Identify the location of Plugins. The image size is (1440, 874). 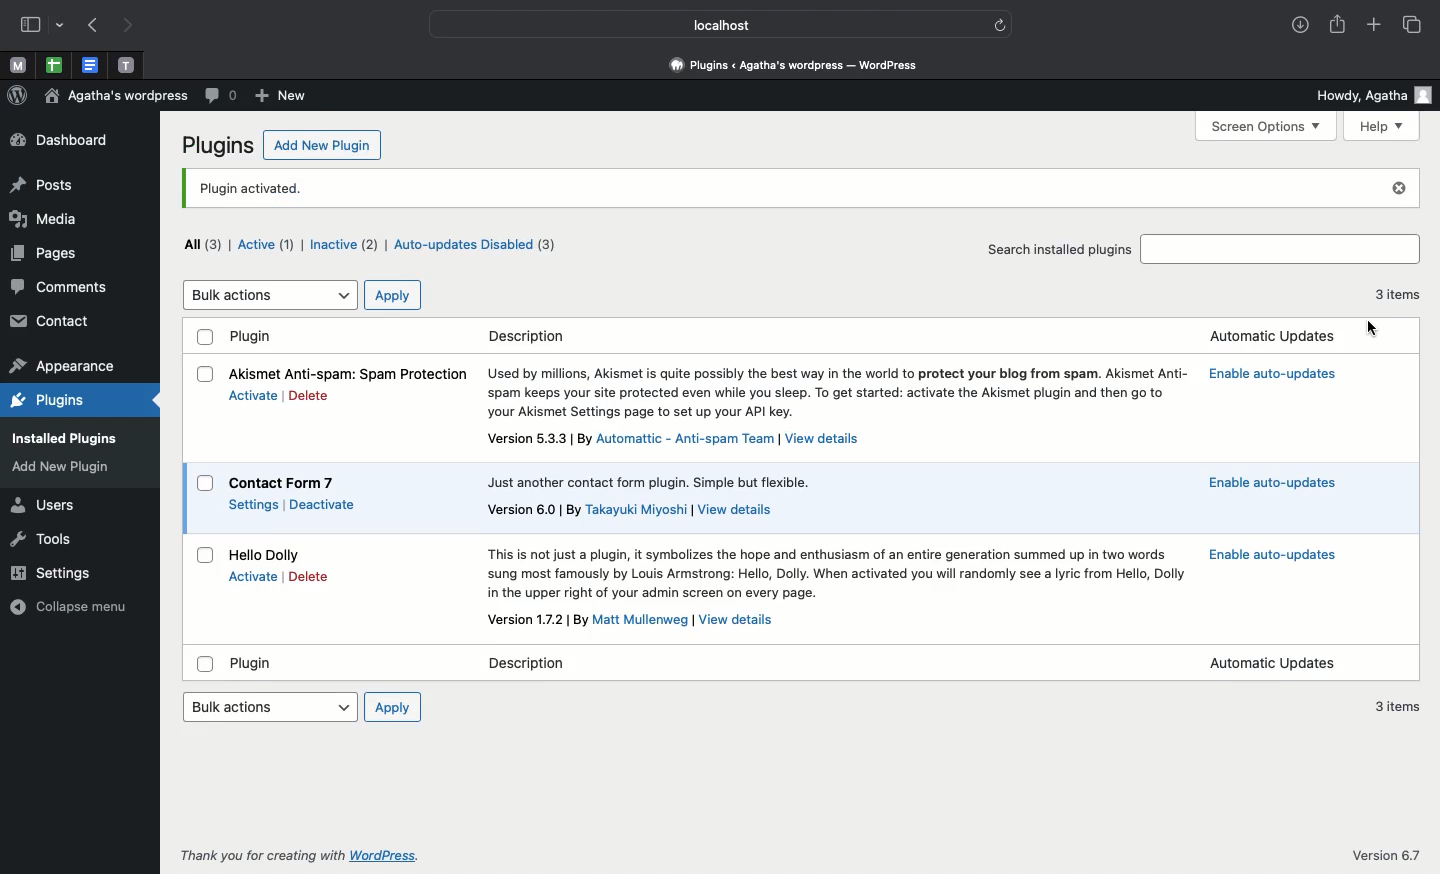
(218, 146).